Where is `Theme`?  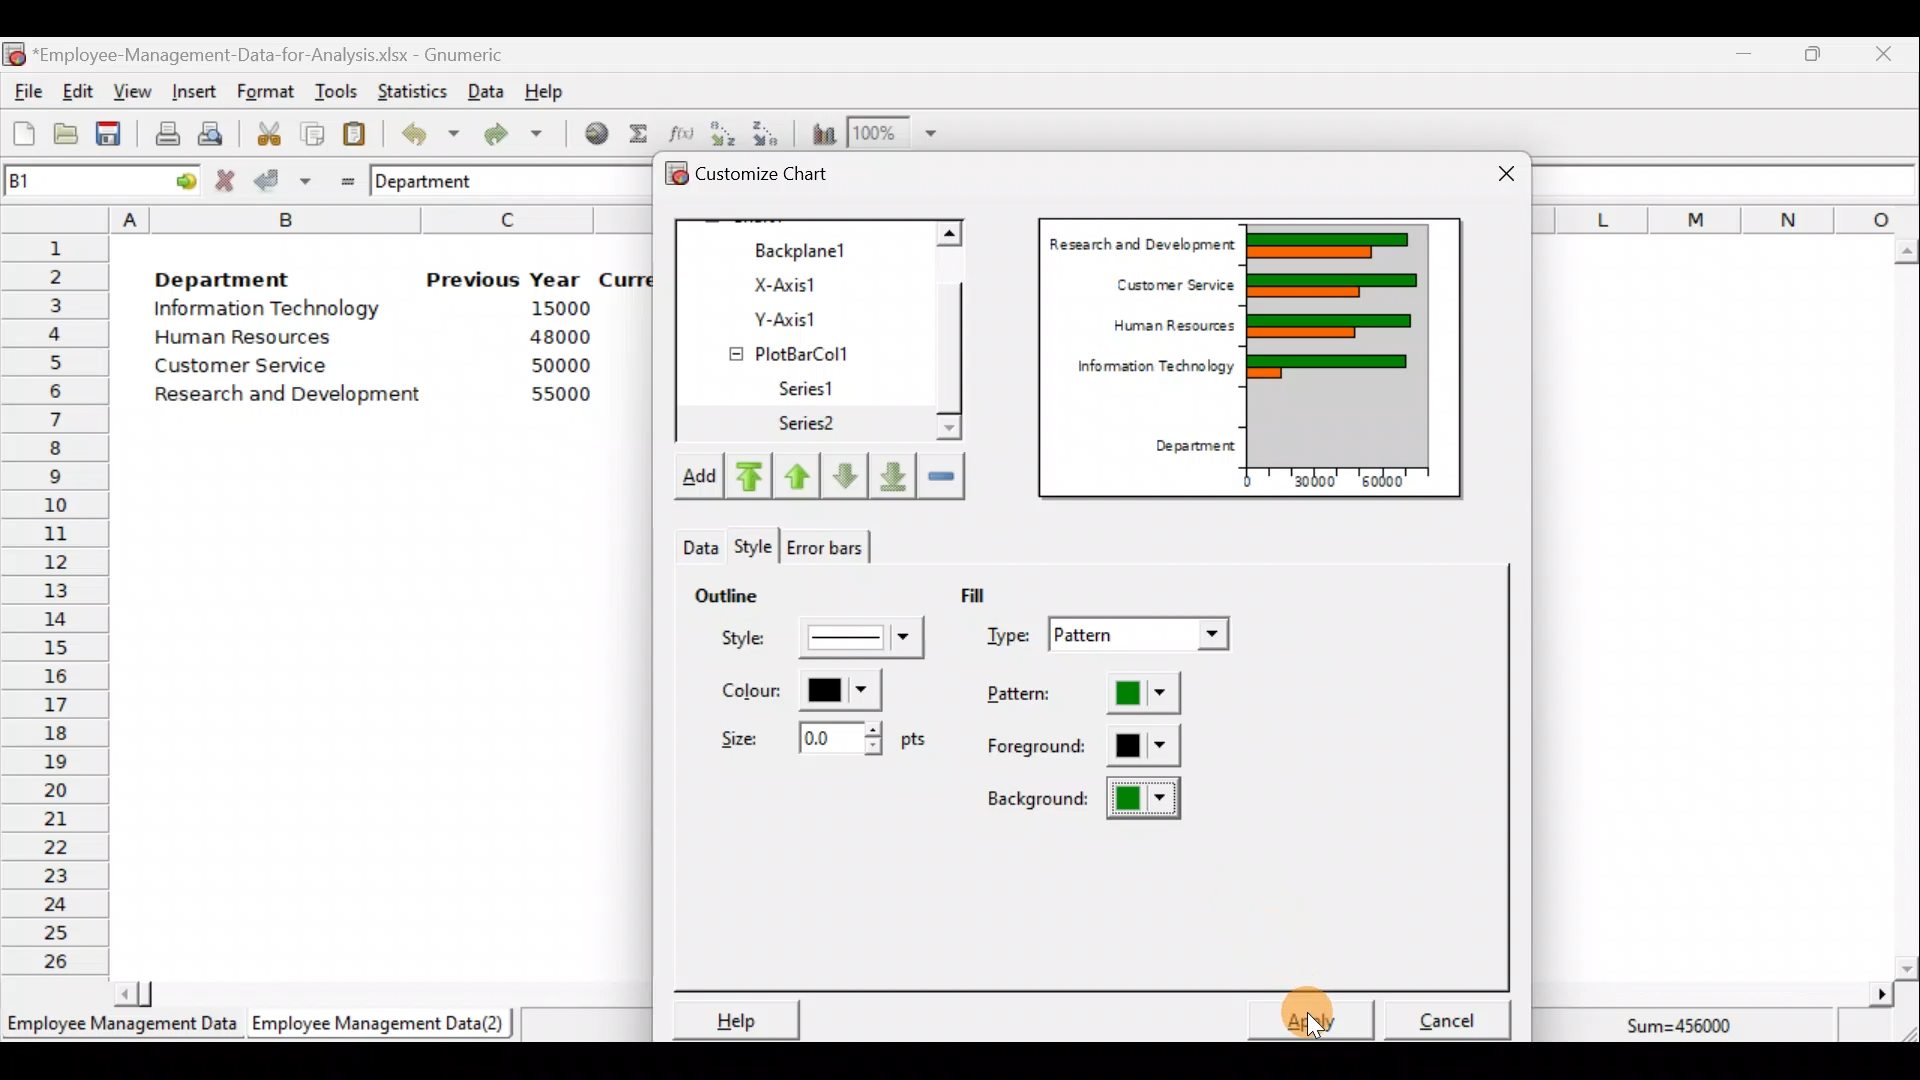
Theme is located at coordinates (760, 547).